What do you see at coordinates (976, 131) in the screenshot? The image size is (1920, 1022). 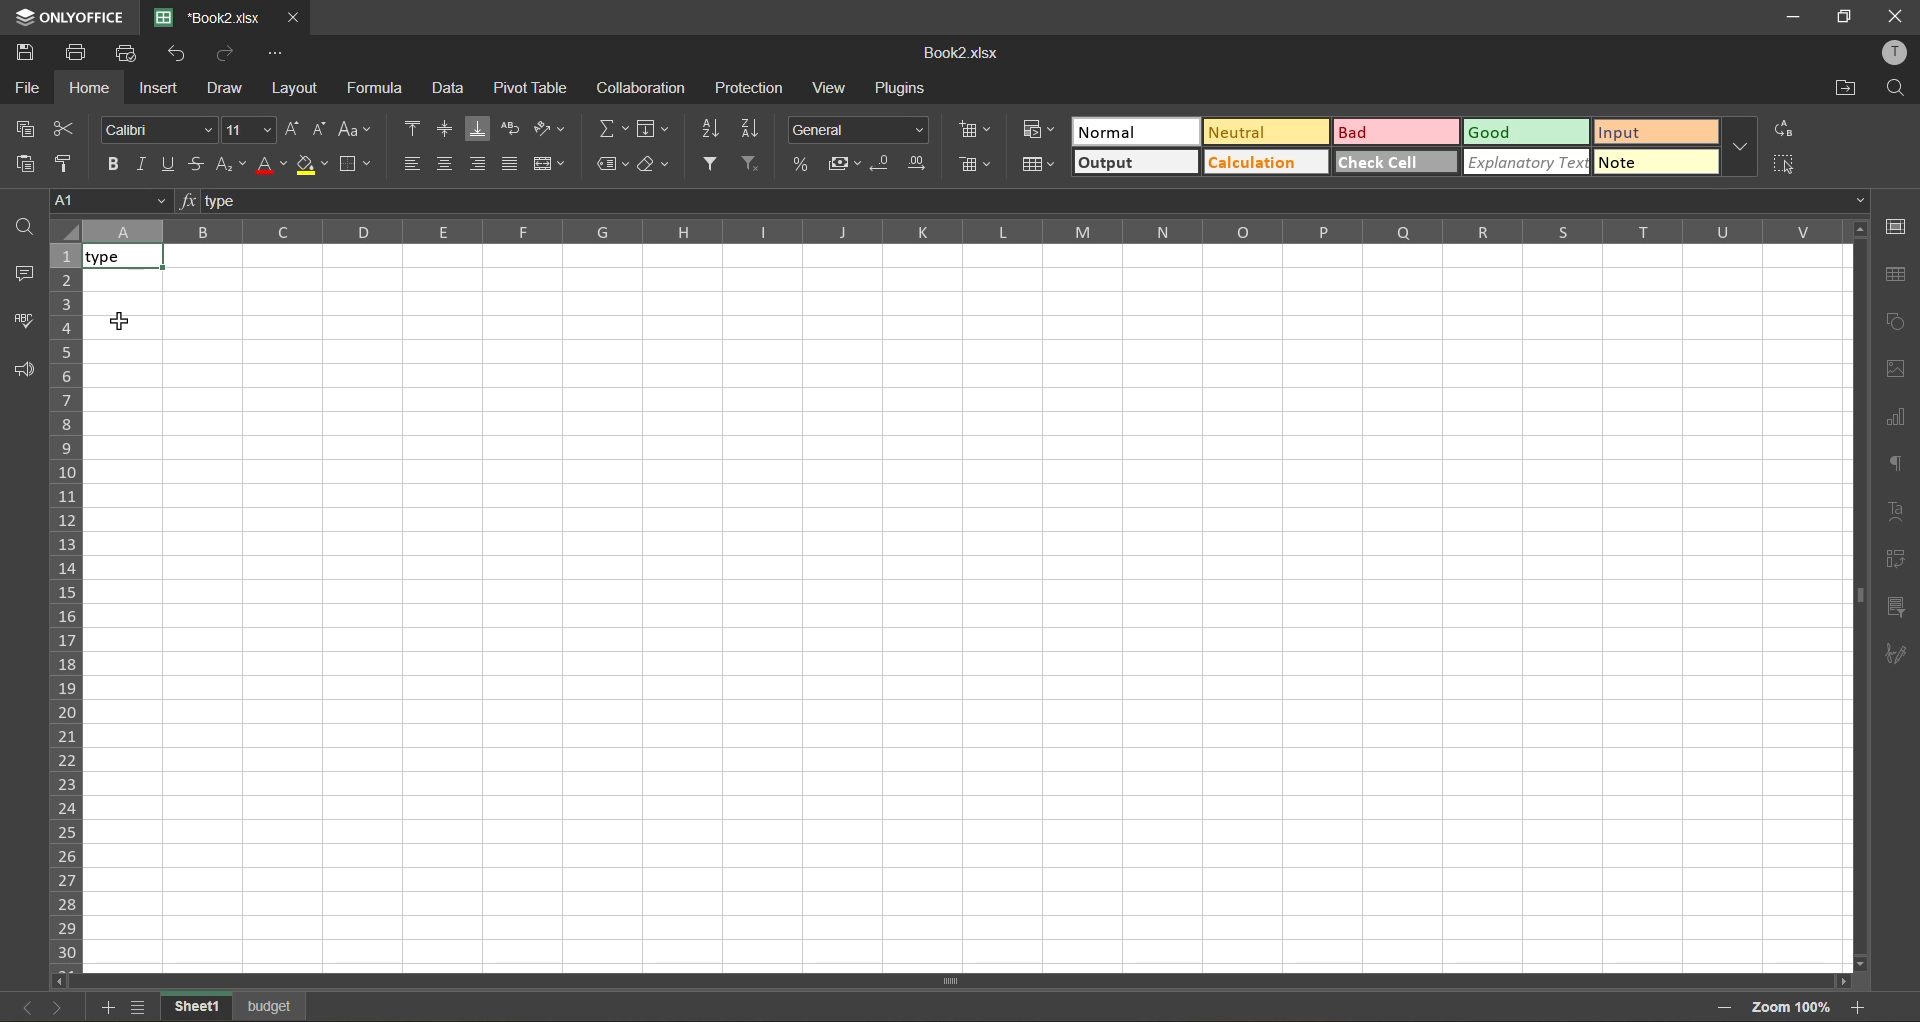 I see `insert cells` at bounding box center [976, 131].